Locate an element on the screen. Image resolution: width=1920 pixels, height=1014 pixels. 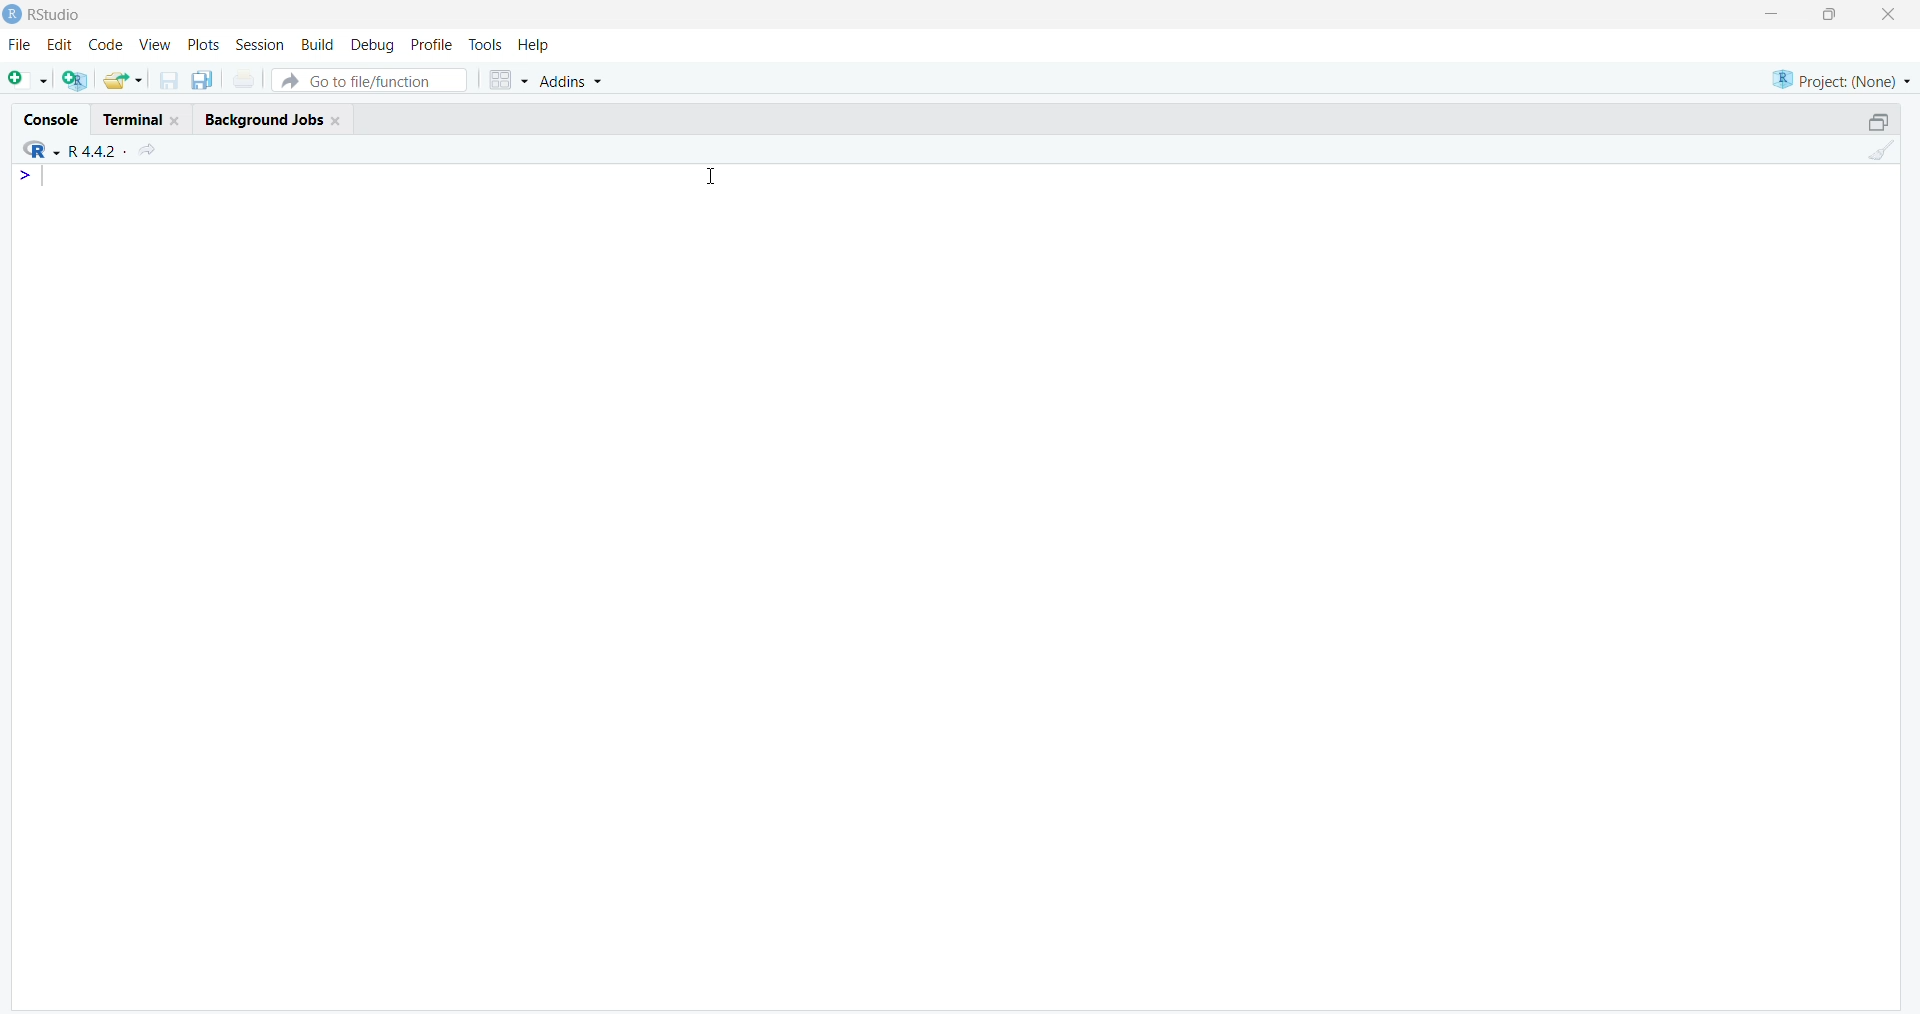
Help is located at coordinates (535, 45).